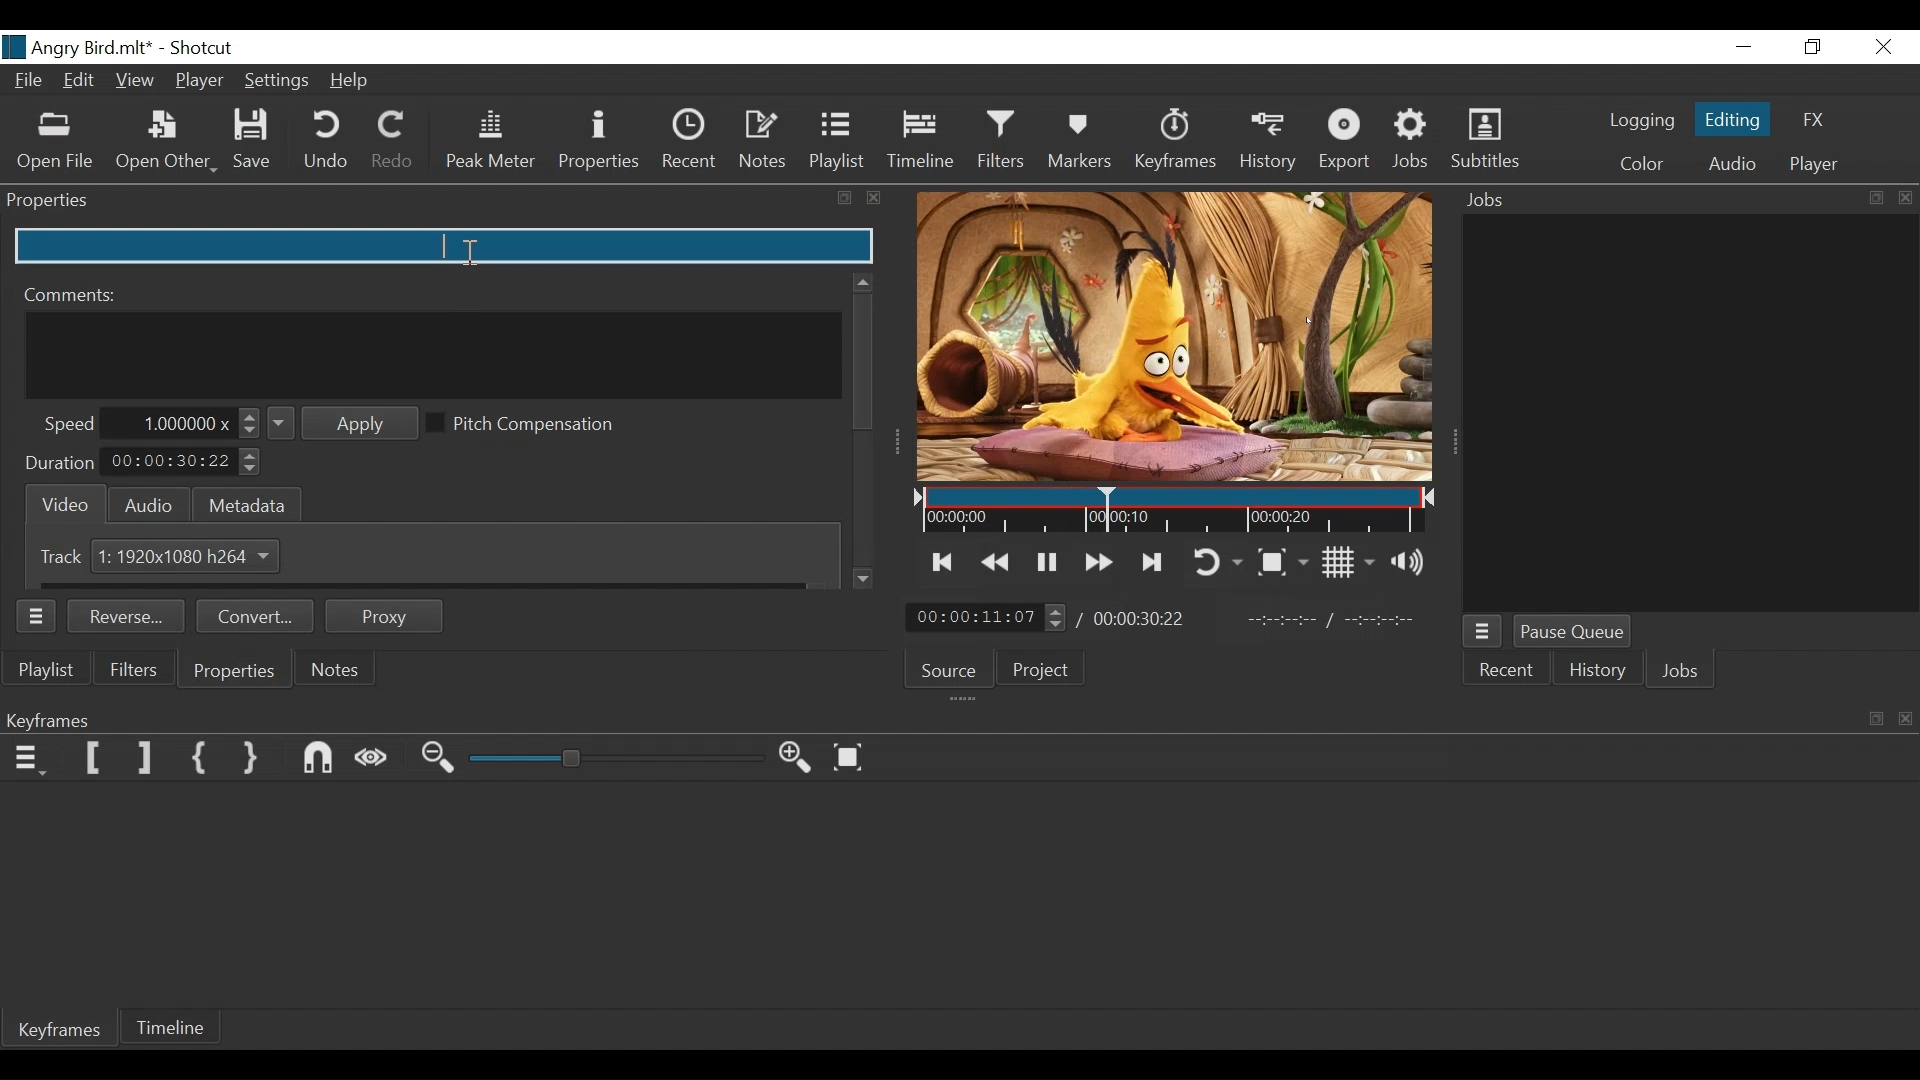  I want to click on Playlist, so click(51, 671).